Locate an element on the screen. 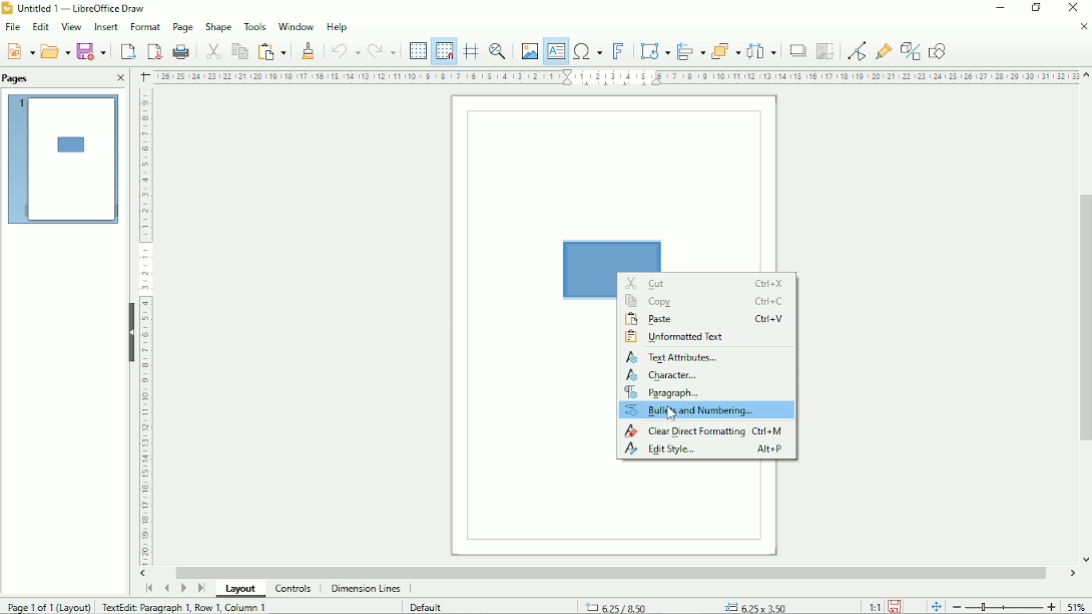 This screenshot has height=614, width=1092. Edit is located at coordinates (42, 26).